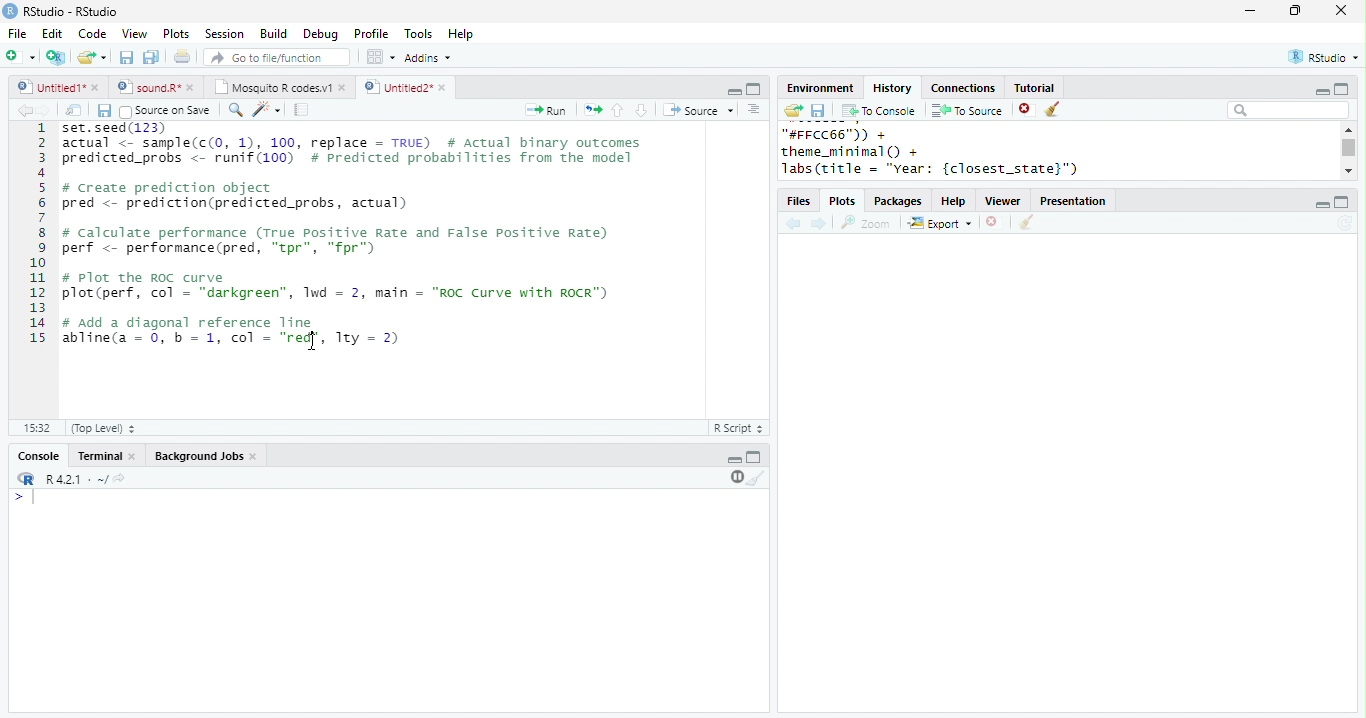 Image resolution: width=1366 pixels, height=718 pixels. Describe the element at coordinates (593, 110) in the screenshot. I see `rerun` at that location.